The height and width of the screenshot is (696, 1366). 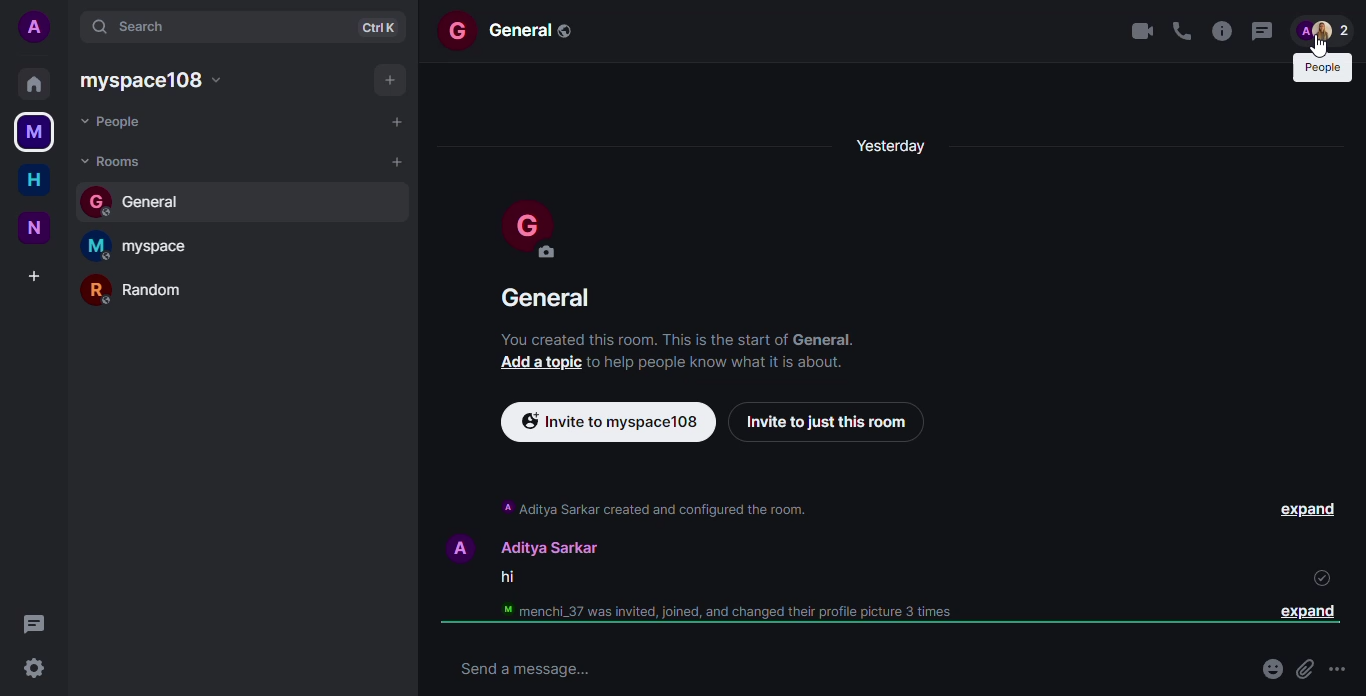 I want to click on add, so click(x=38, y=275).